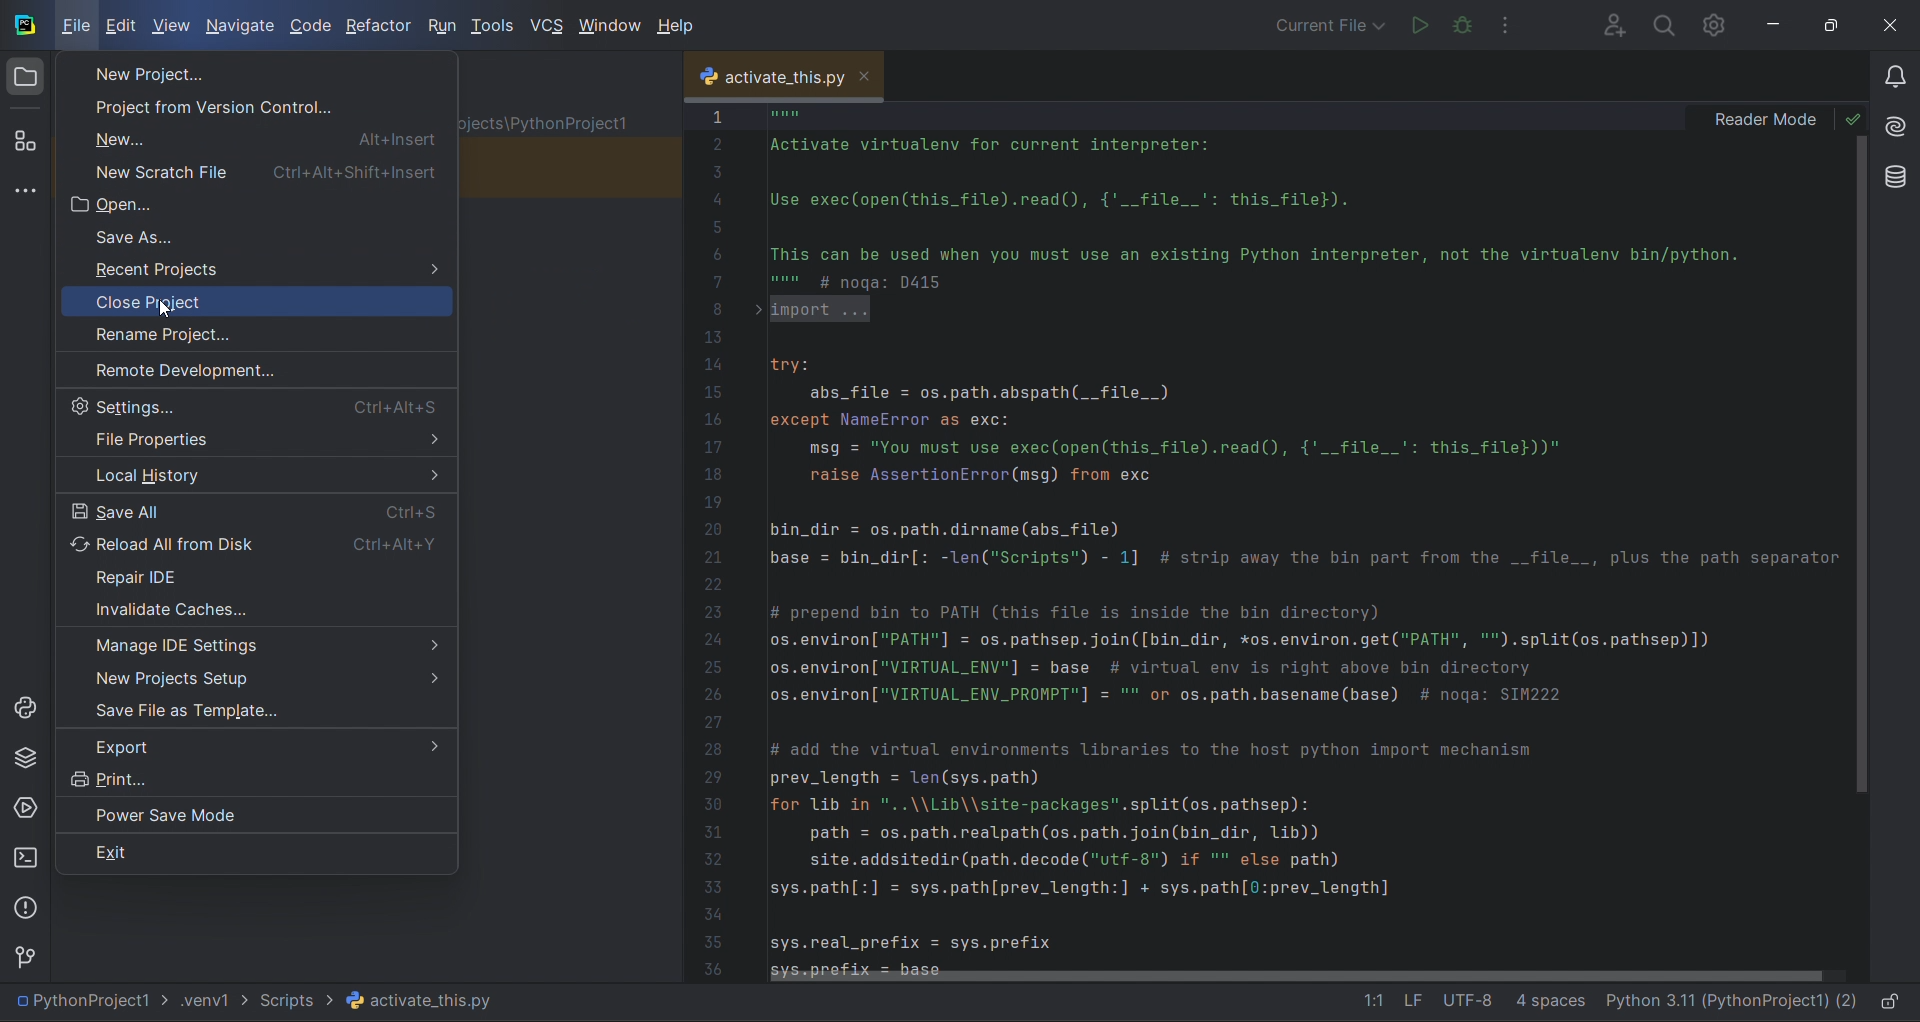  Describe the element at coordinates (250, 299) in the screenshot. I see `close project` at that location.